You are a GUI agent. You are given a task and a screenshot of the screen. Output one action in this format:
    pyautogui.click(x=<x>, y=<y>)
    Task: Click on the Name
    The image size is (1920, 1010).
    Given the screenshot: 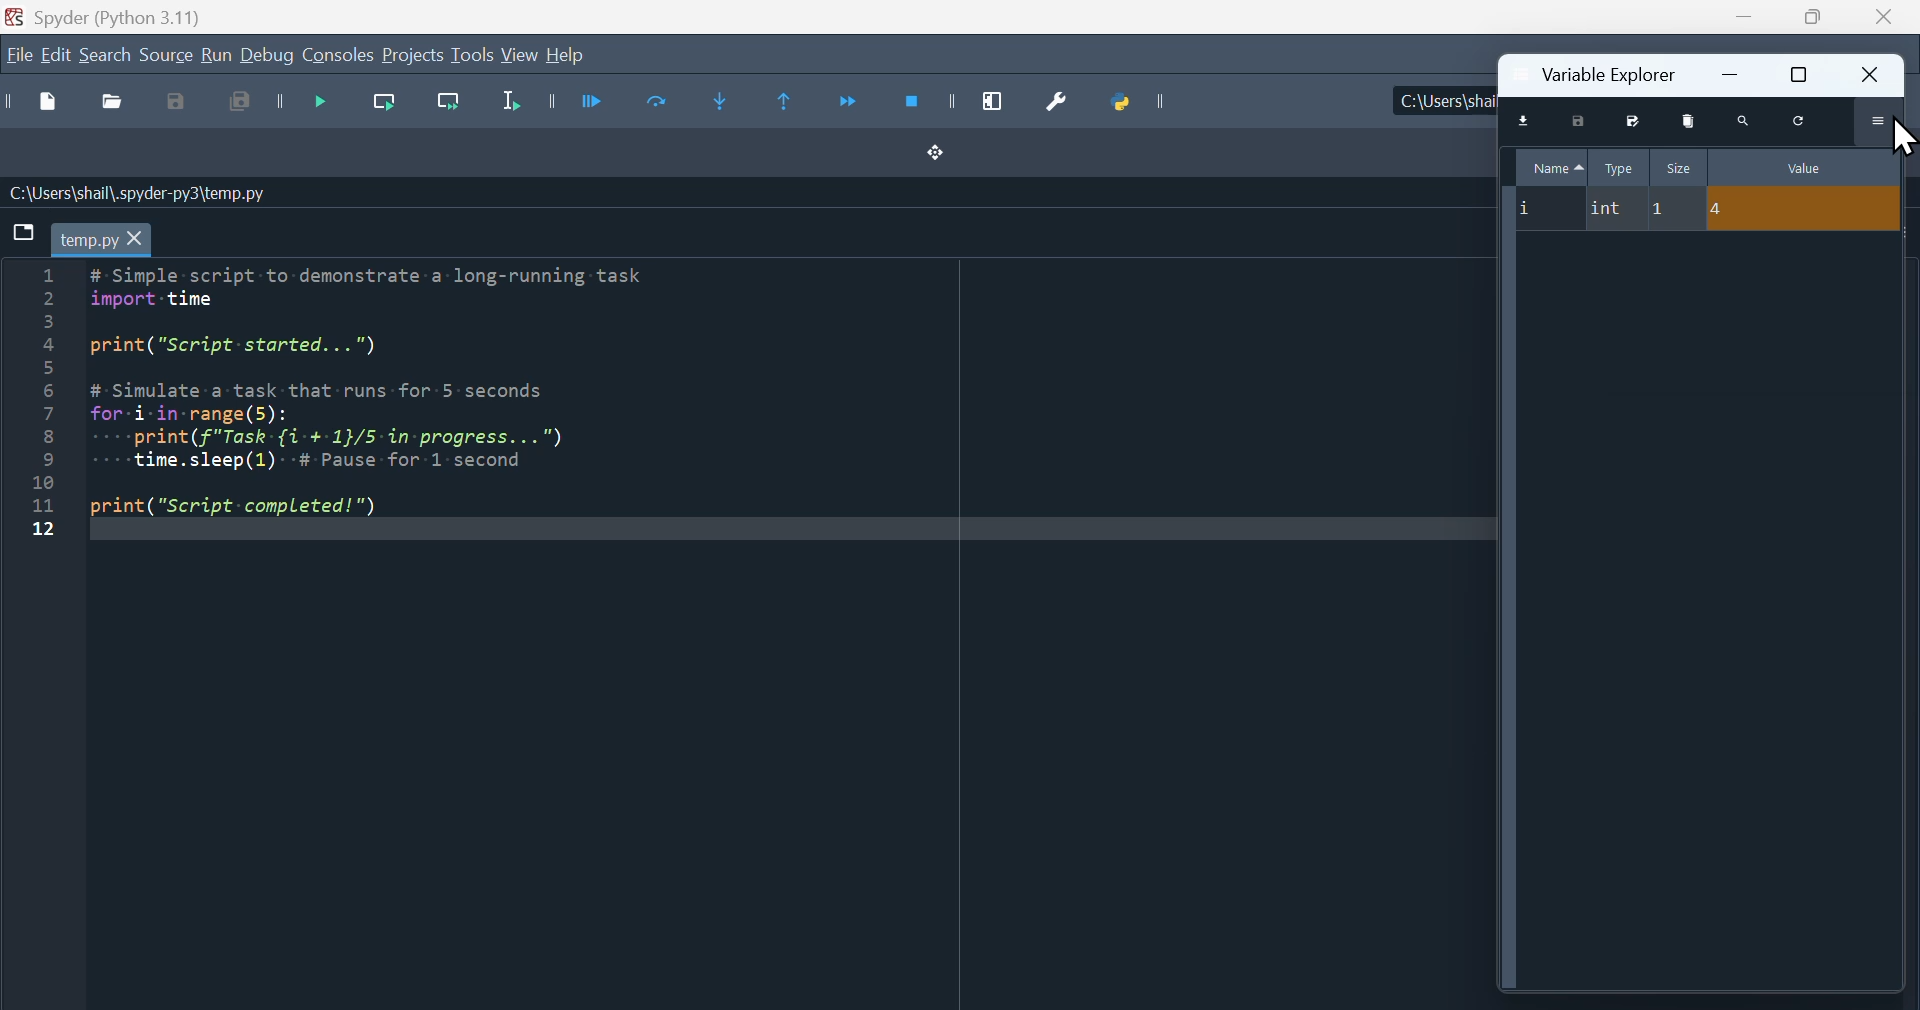 What is the action you would take?
    pyautogui.click(x=1554, y=165)
    